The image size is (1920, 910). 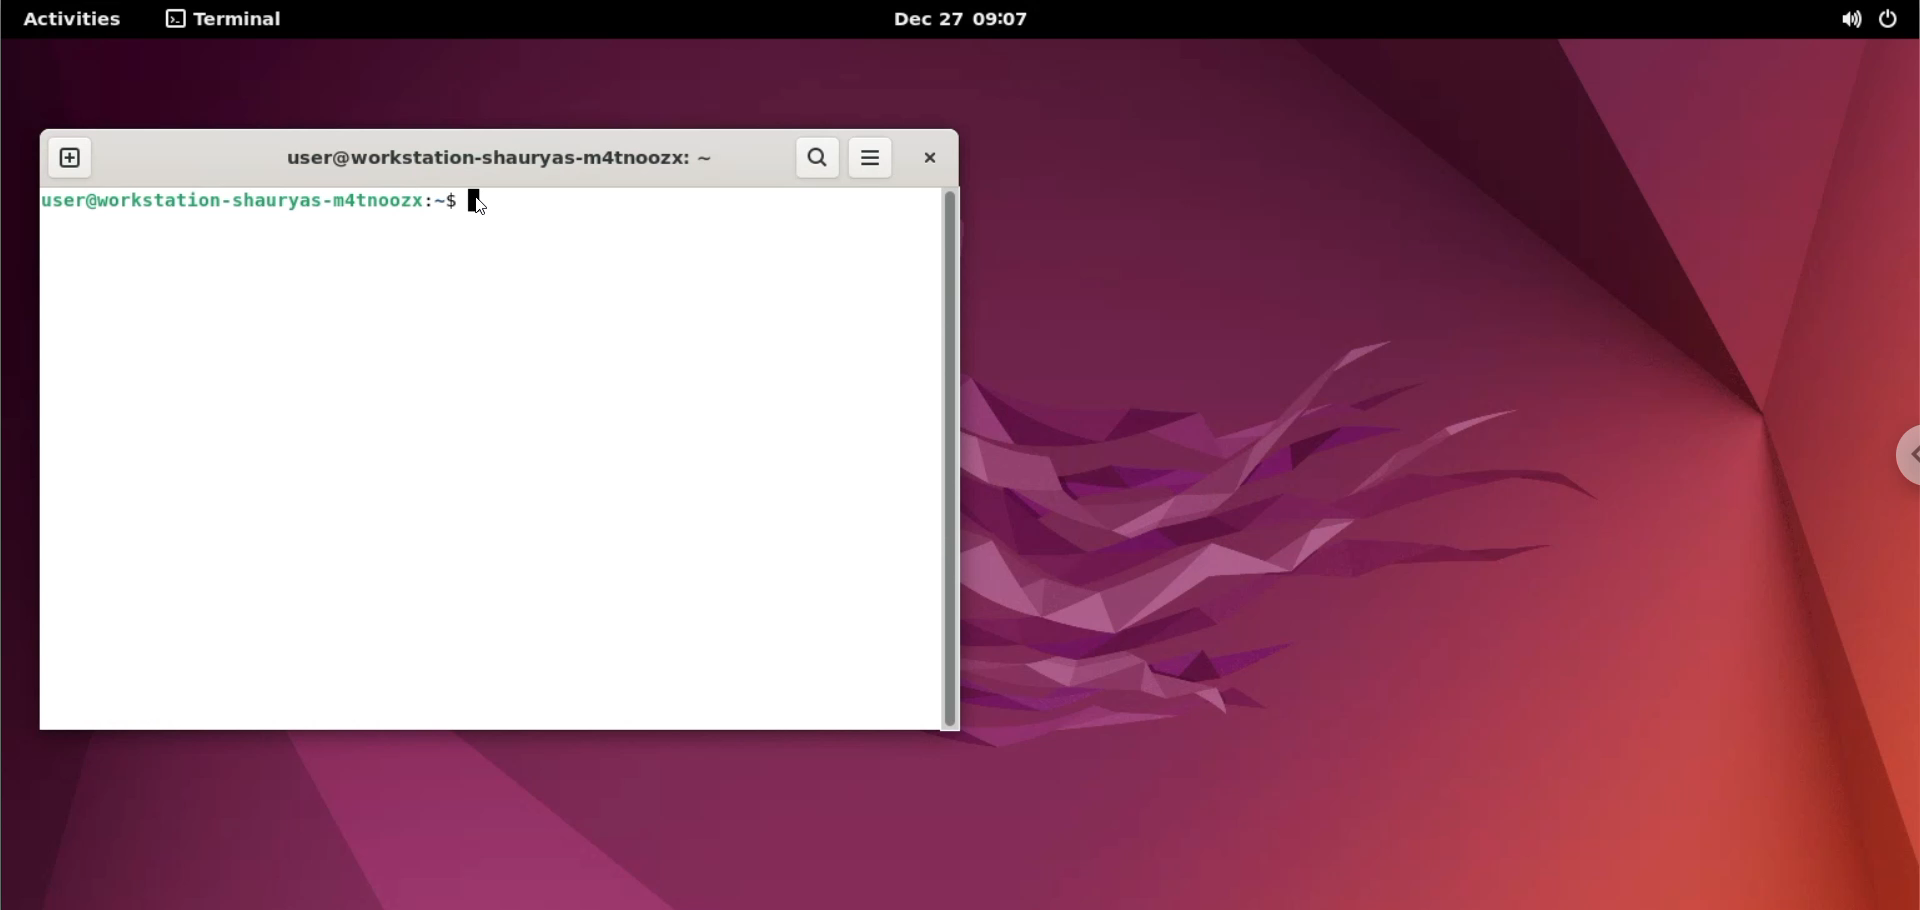 I want to click on user@workstation-shauryas-m4tnoozx:~$, so click(x=250, y=201).